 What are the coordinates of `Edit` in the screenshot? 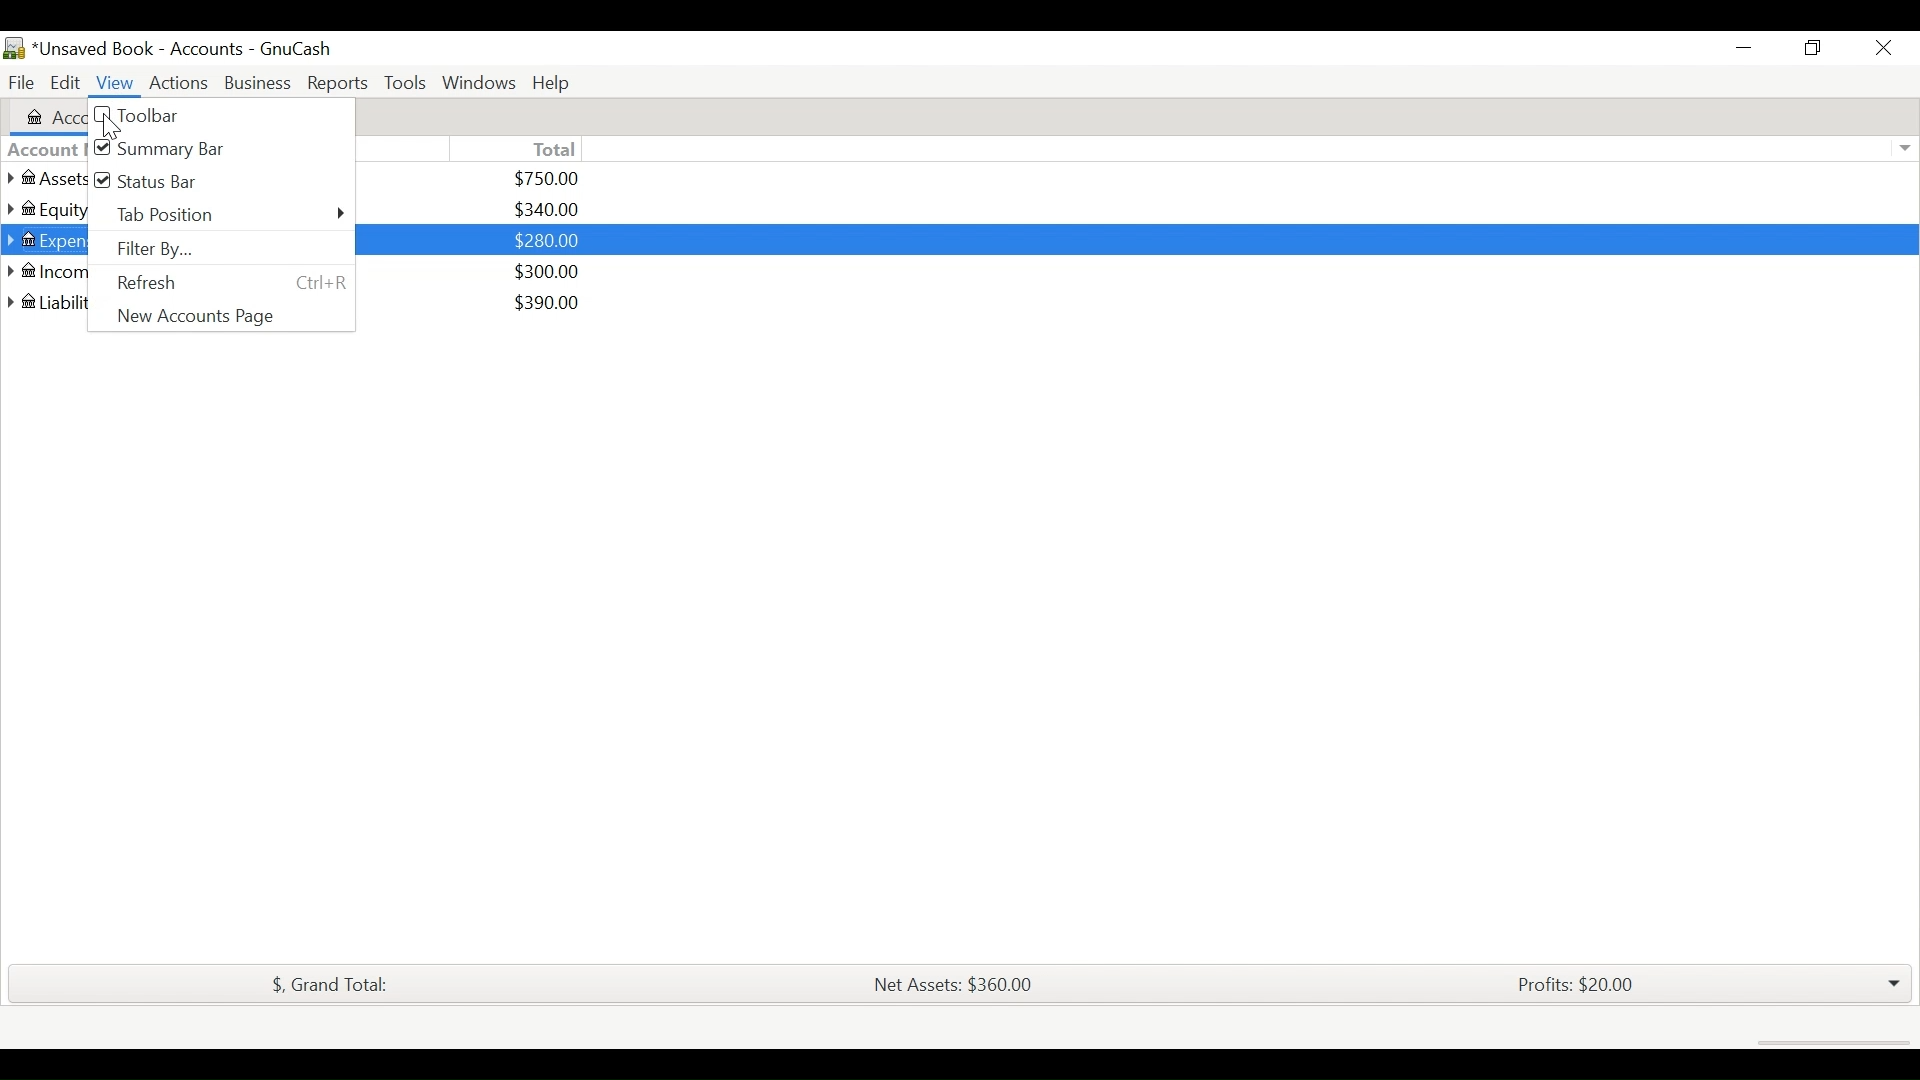 It's located at (65, 81).